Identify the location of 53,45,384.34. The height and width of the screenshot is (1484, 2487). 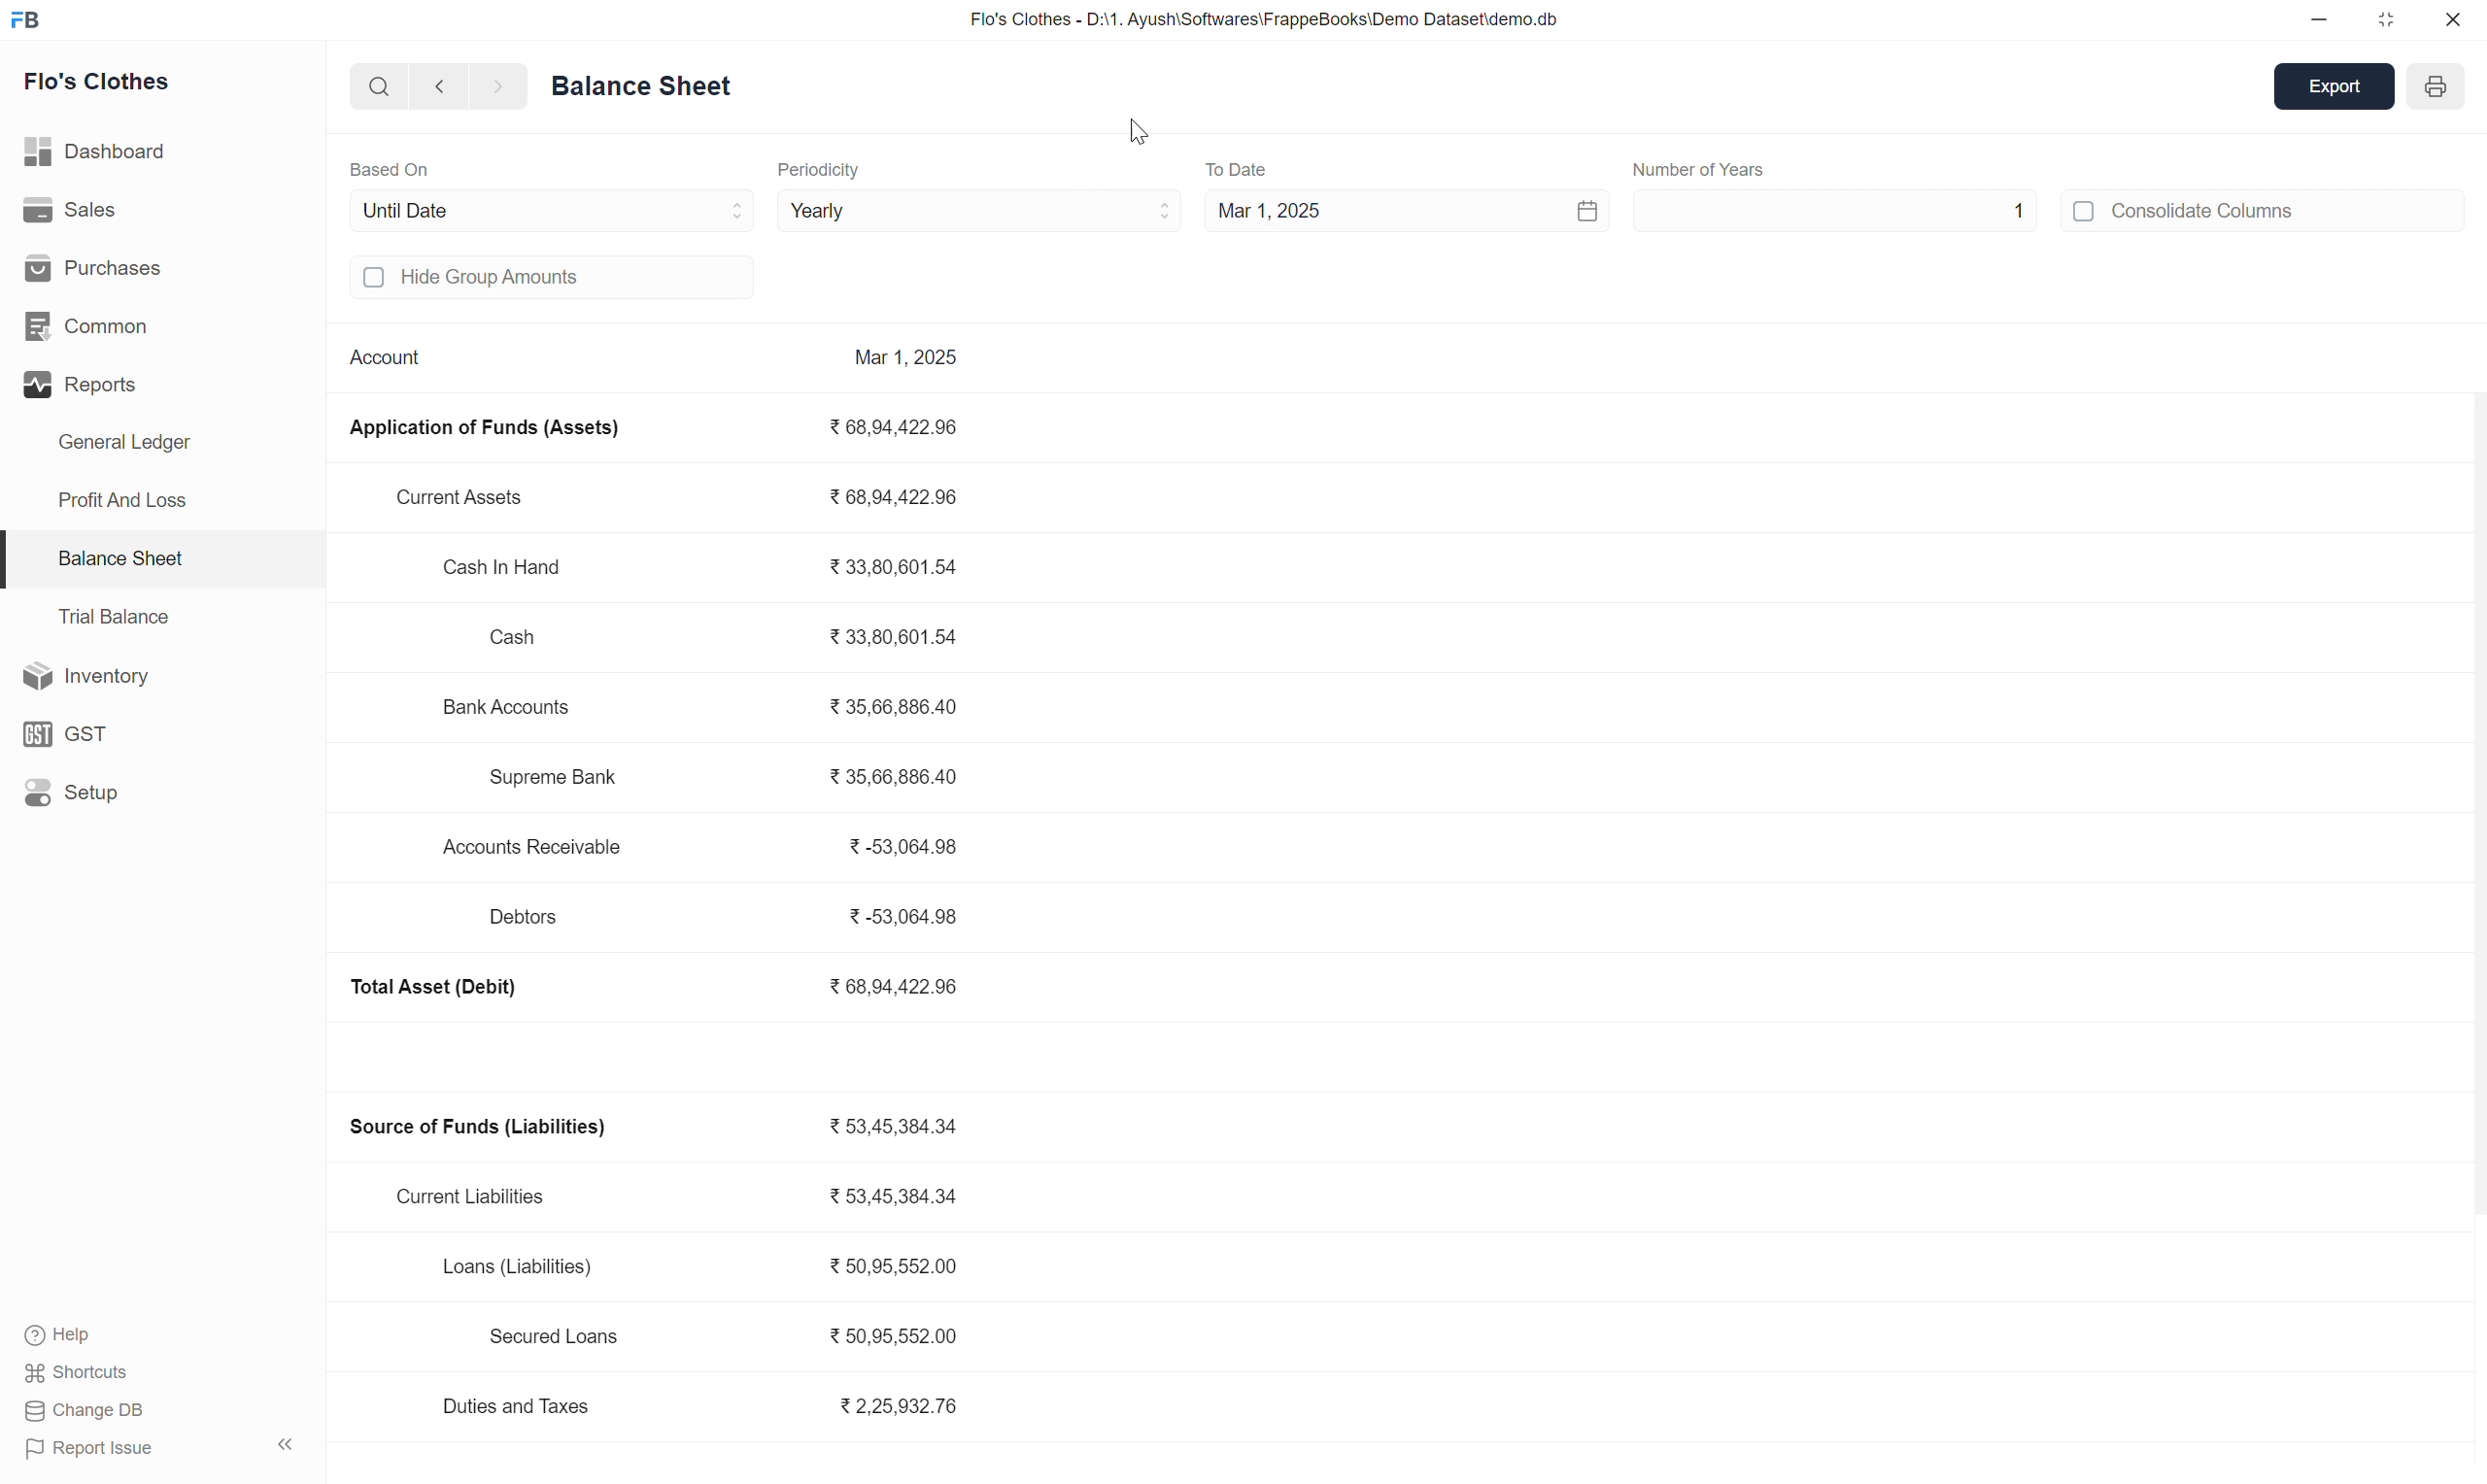
(901, 1125).